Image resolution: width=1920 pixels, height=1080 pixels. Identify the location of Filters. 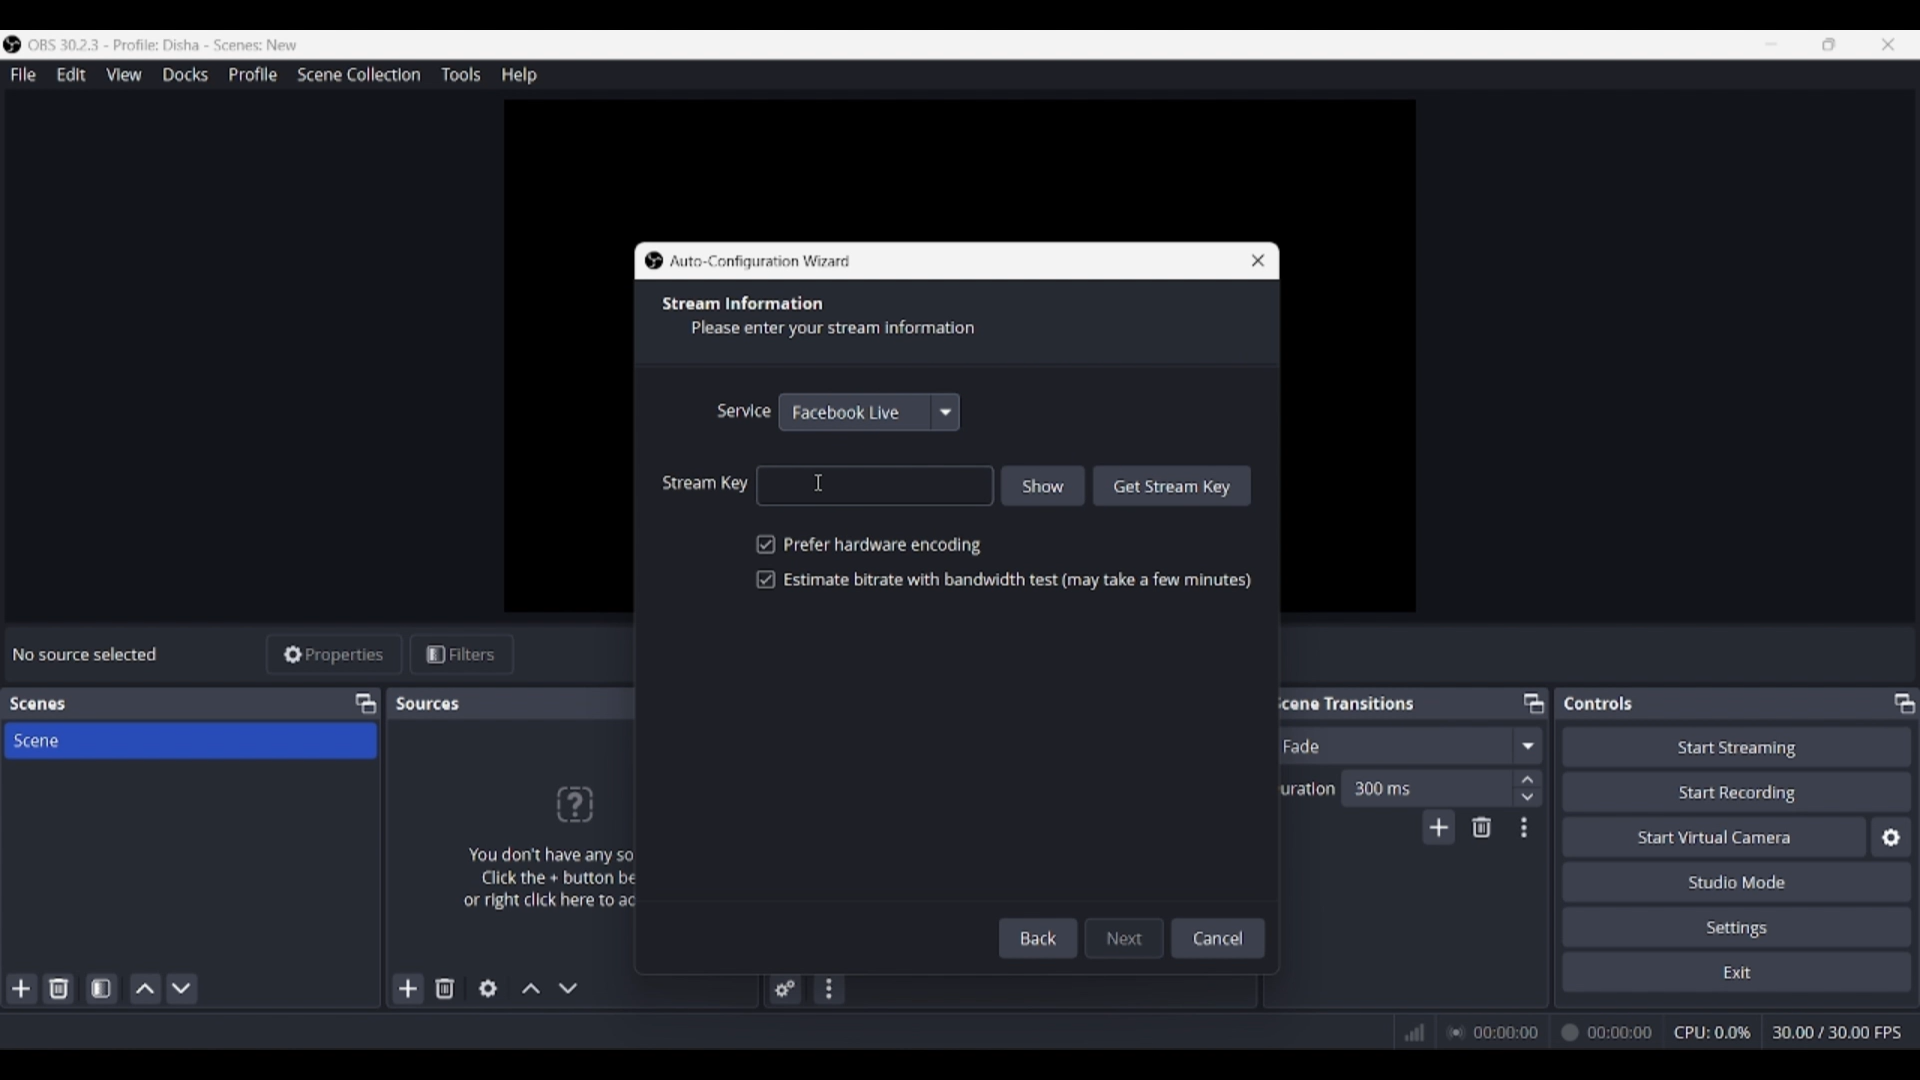
(462, 655).